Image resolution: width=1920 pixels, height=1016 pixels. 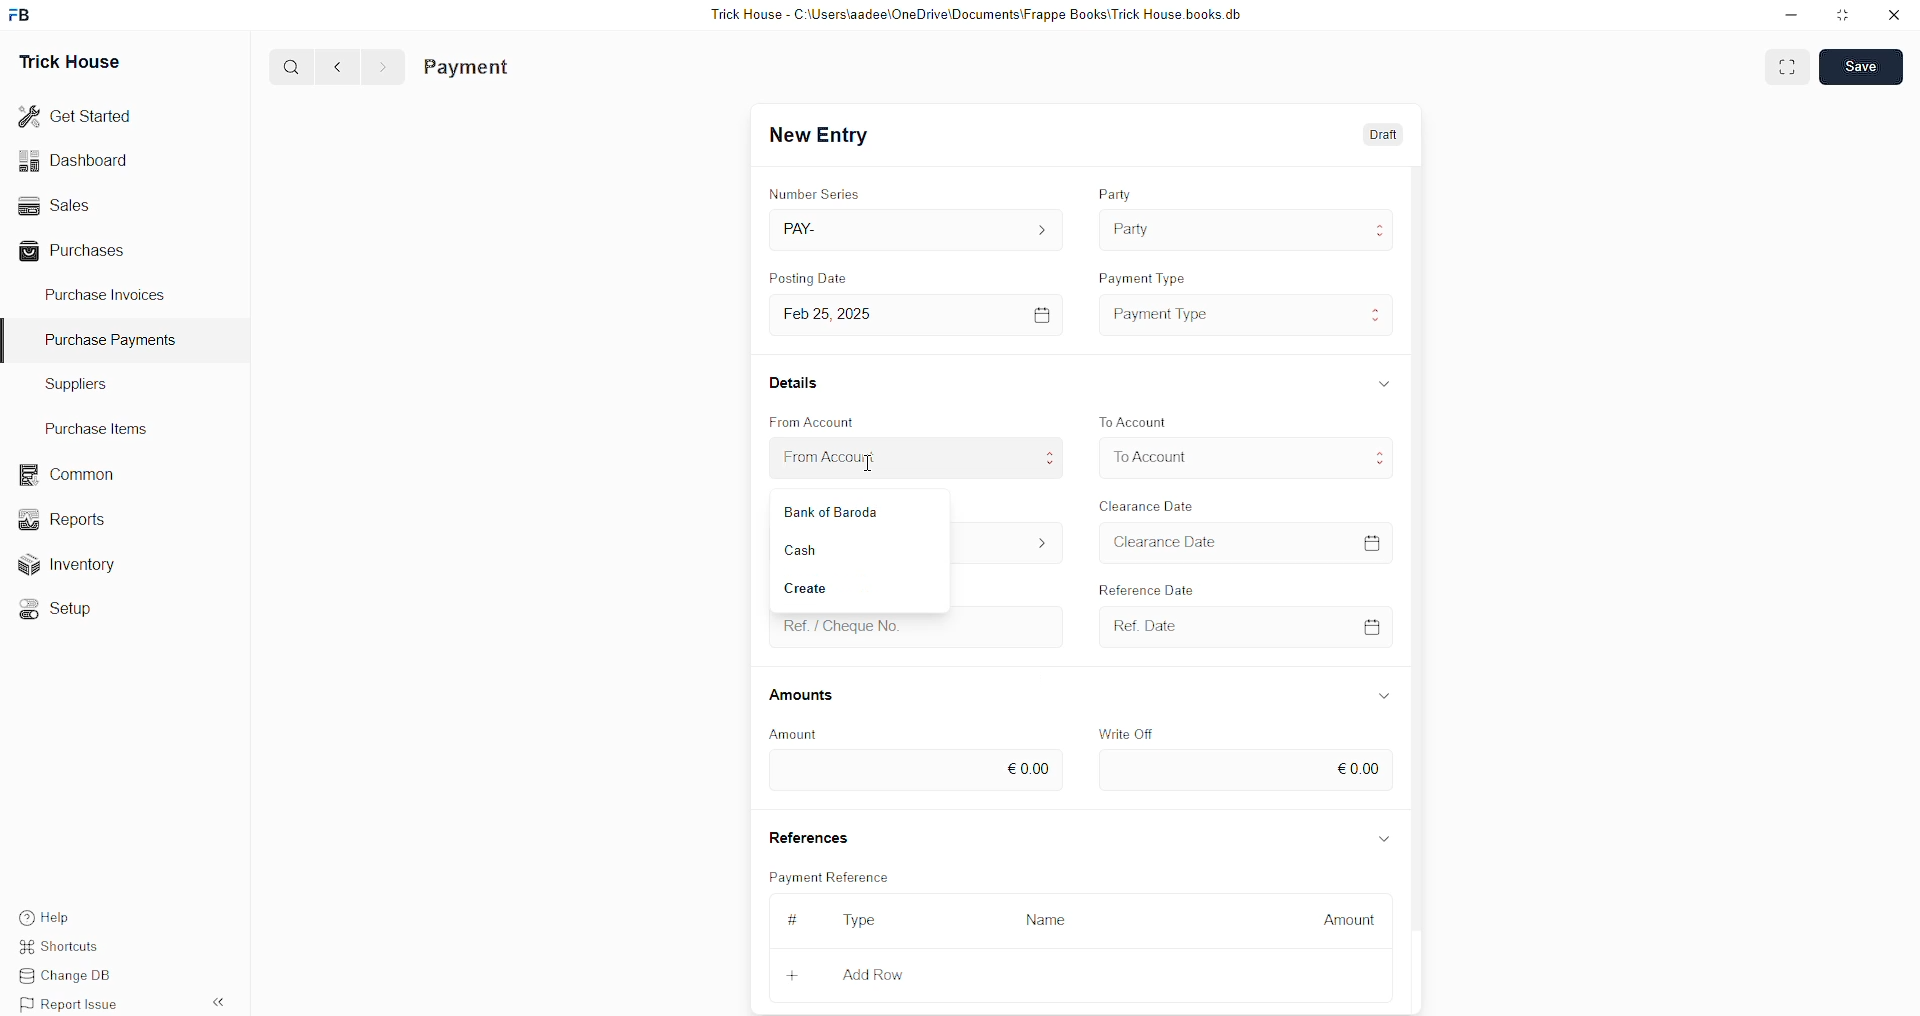 I want to click on Payment Method, so click(x=830, y=507).